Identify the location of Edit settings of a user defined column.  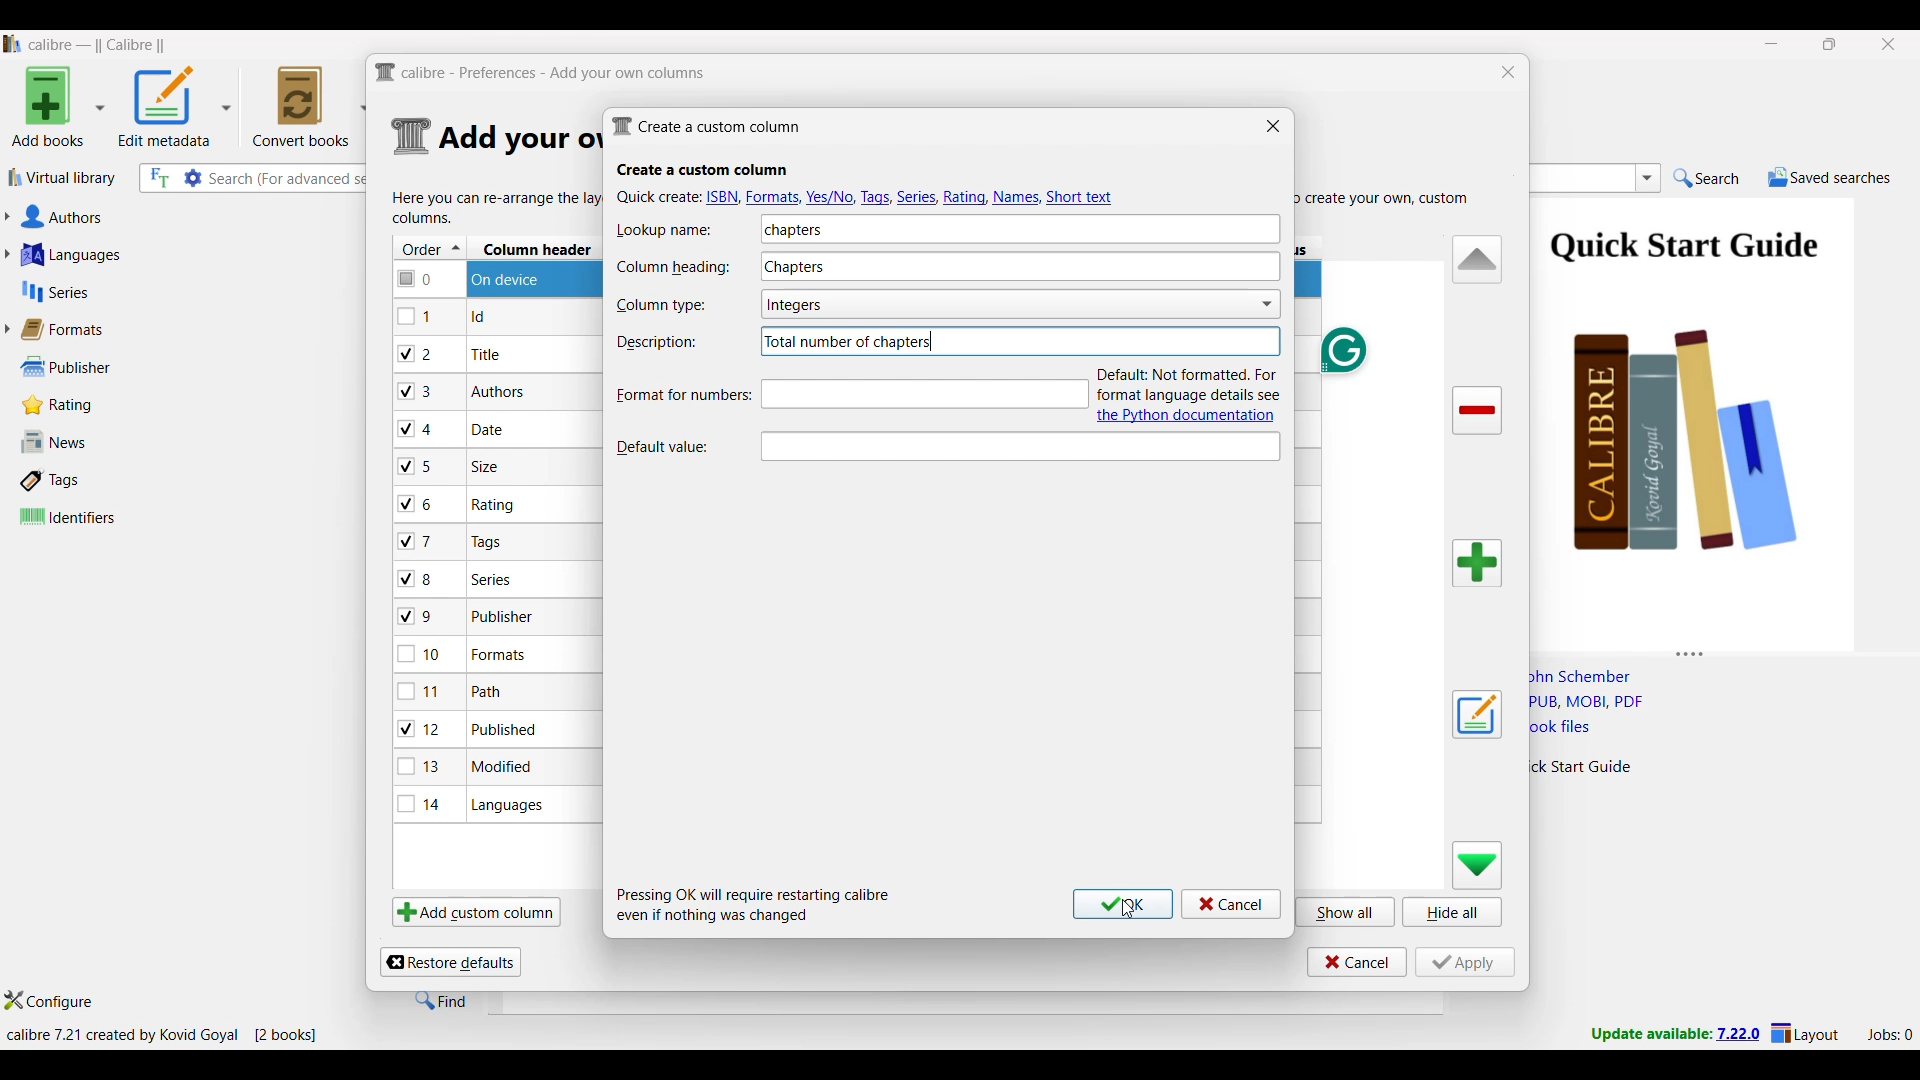
(1477, 715).